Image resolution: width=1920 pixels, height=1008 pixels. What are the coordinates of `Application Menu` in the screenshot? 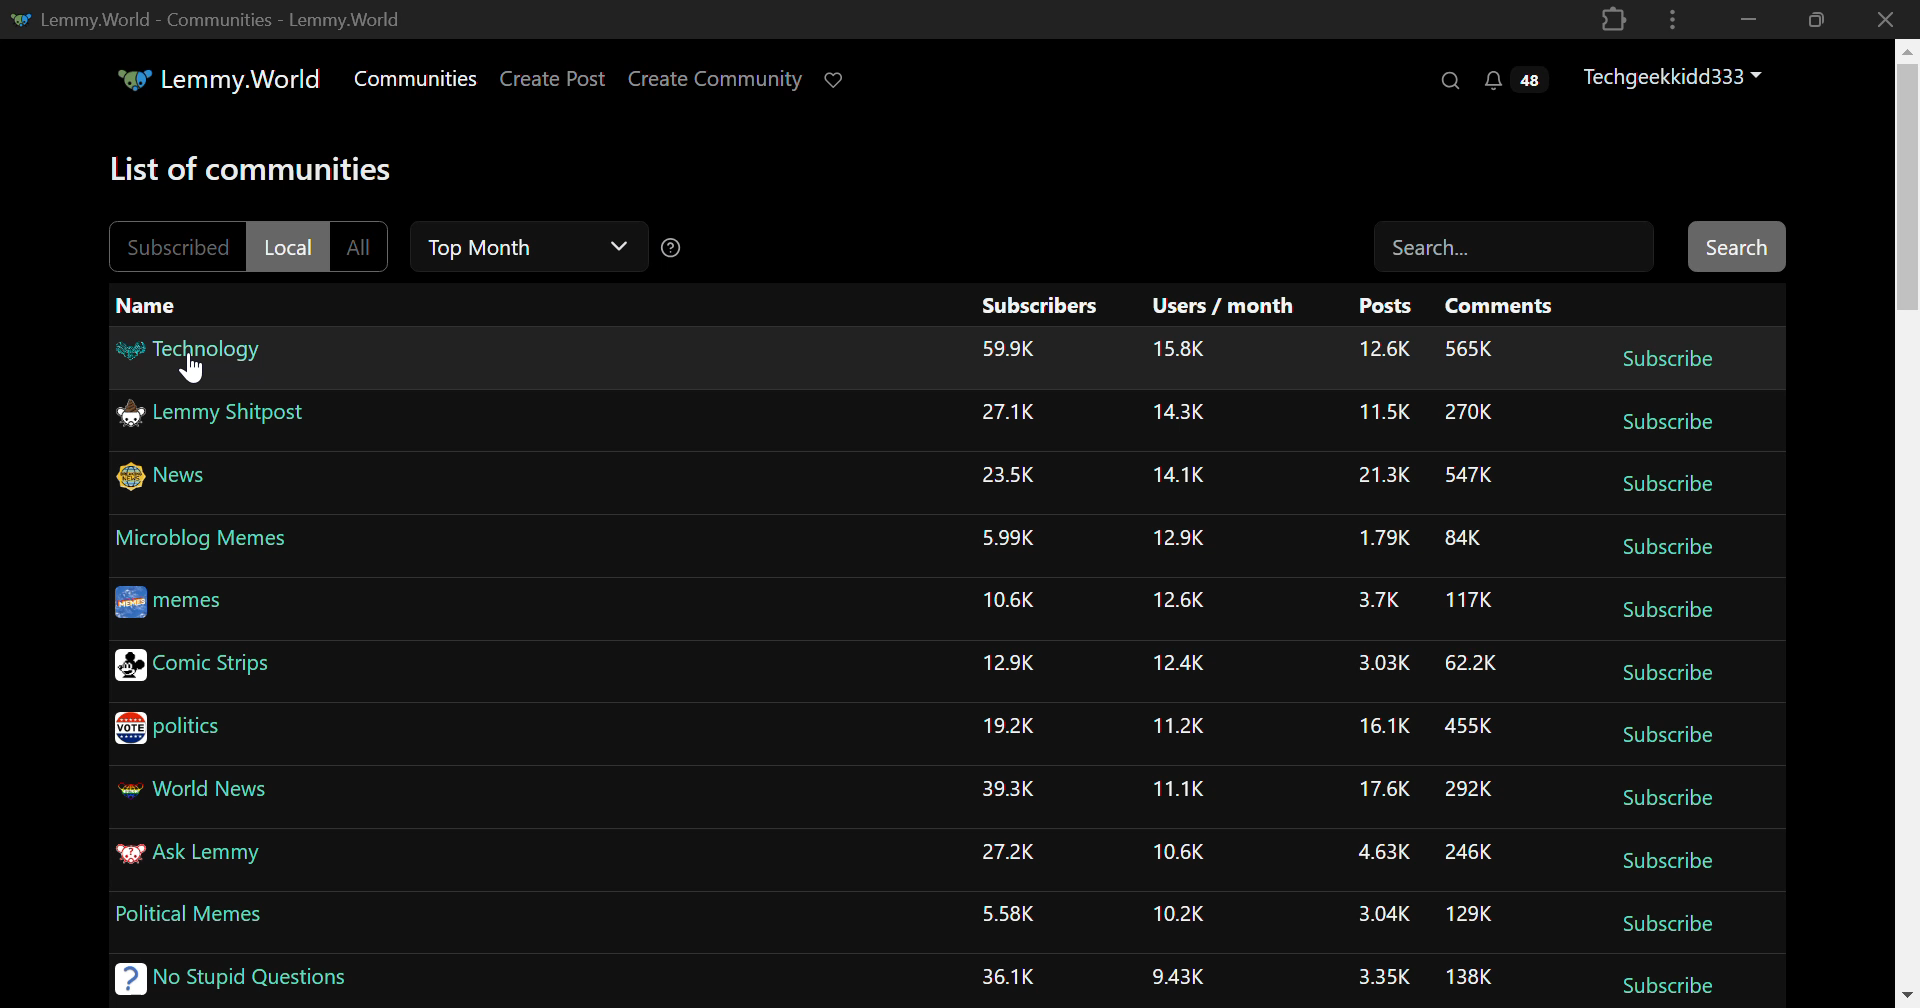 It's located at (1675, 19).